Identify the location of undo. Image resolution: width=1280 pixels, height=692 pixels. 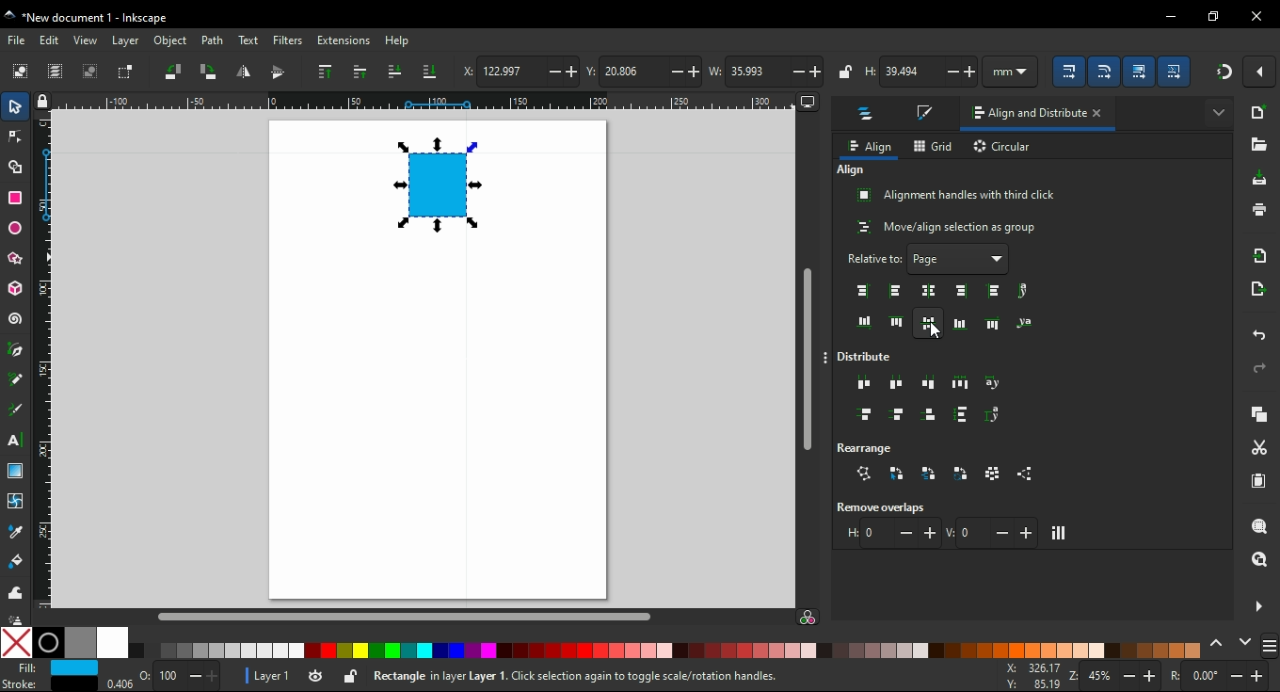
(1261, 337).